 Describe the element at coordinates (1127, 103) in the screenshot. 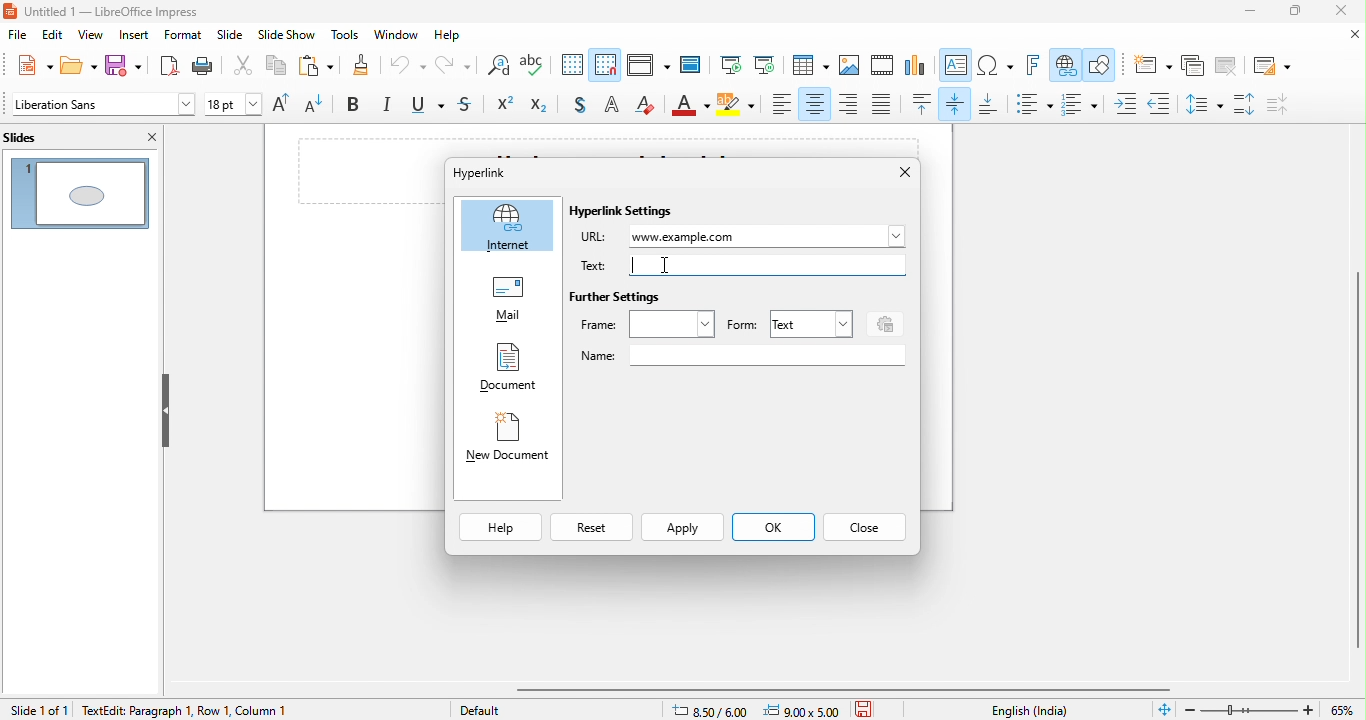

I see `increase indent` at that location.